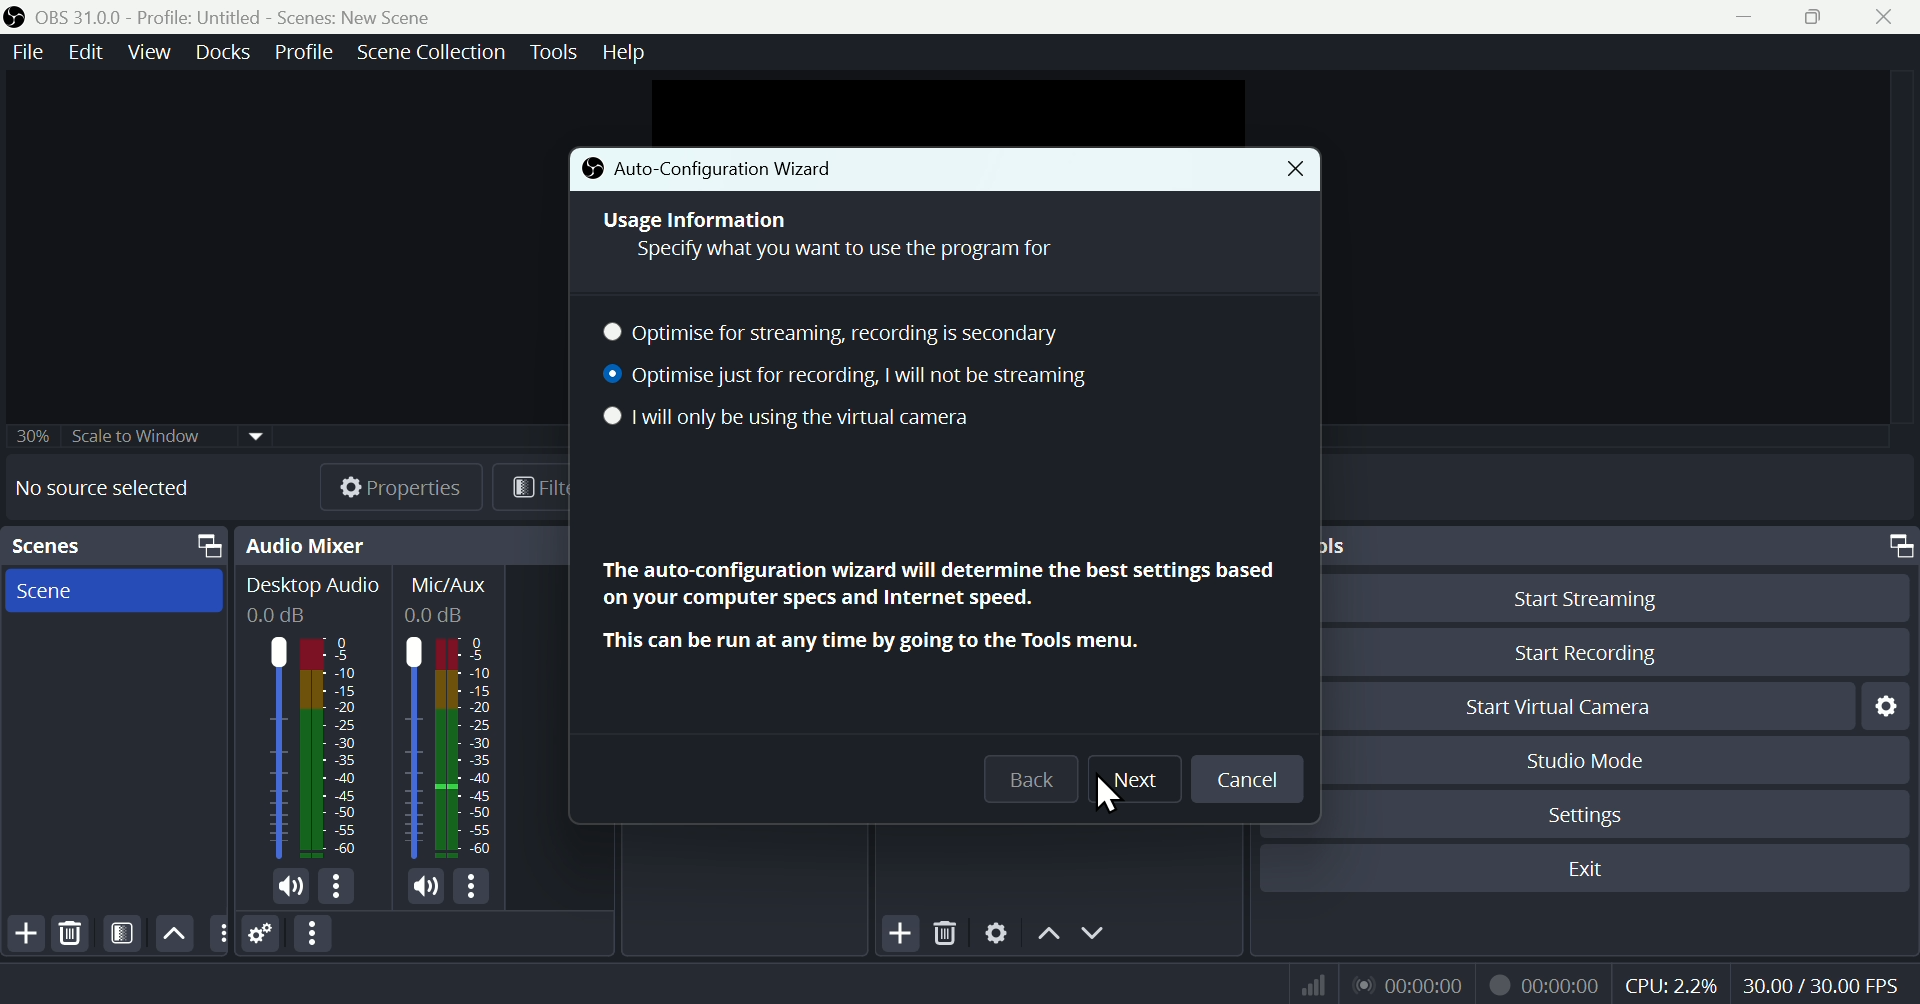 This screenshot has height=1004, width=1920. Describe the element at coordinates (557, 52) in the screenshot. I see `Tools` at that location.